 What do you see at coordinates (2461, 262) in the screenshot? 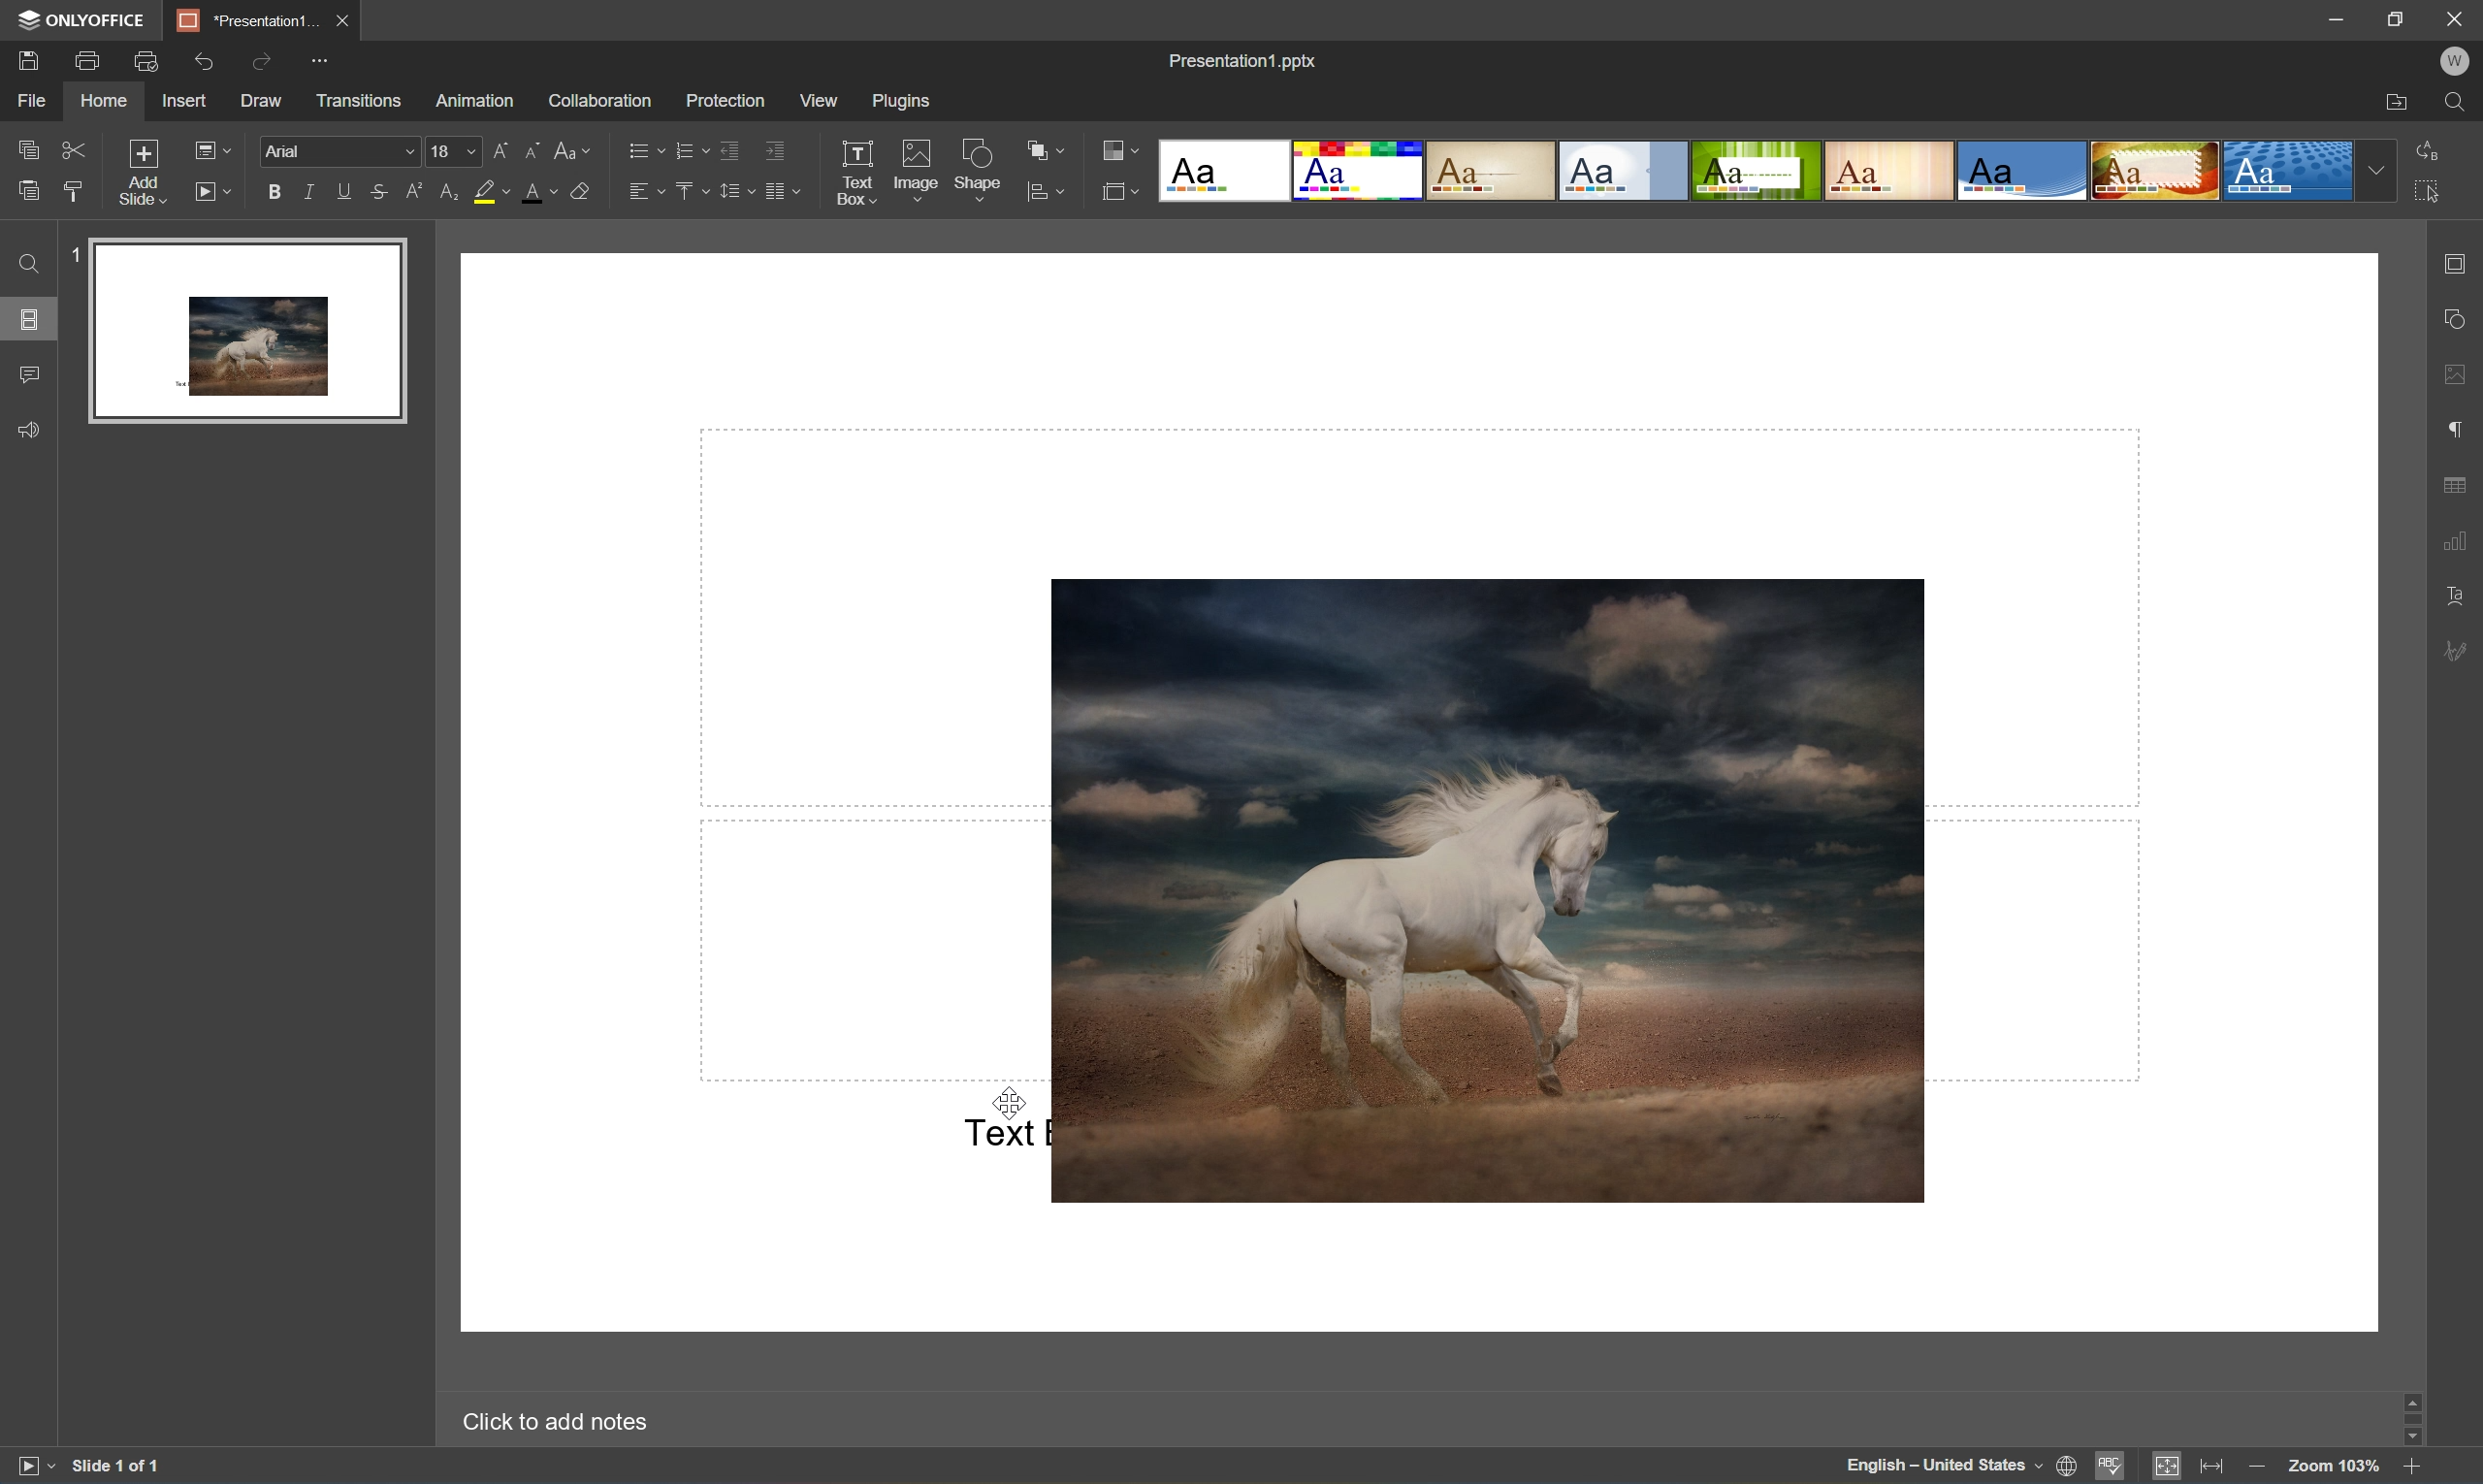
I see `Slide settings` at bounding box center [2461, 262].